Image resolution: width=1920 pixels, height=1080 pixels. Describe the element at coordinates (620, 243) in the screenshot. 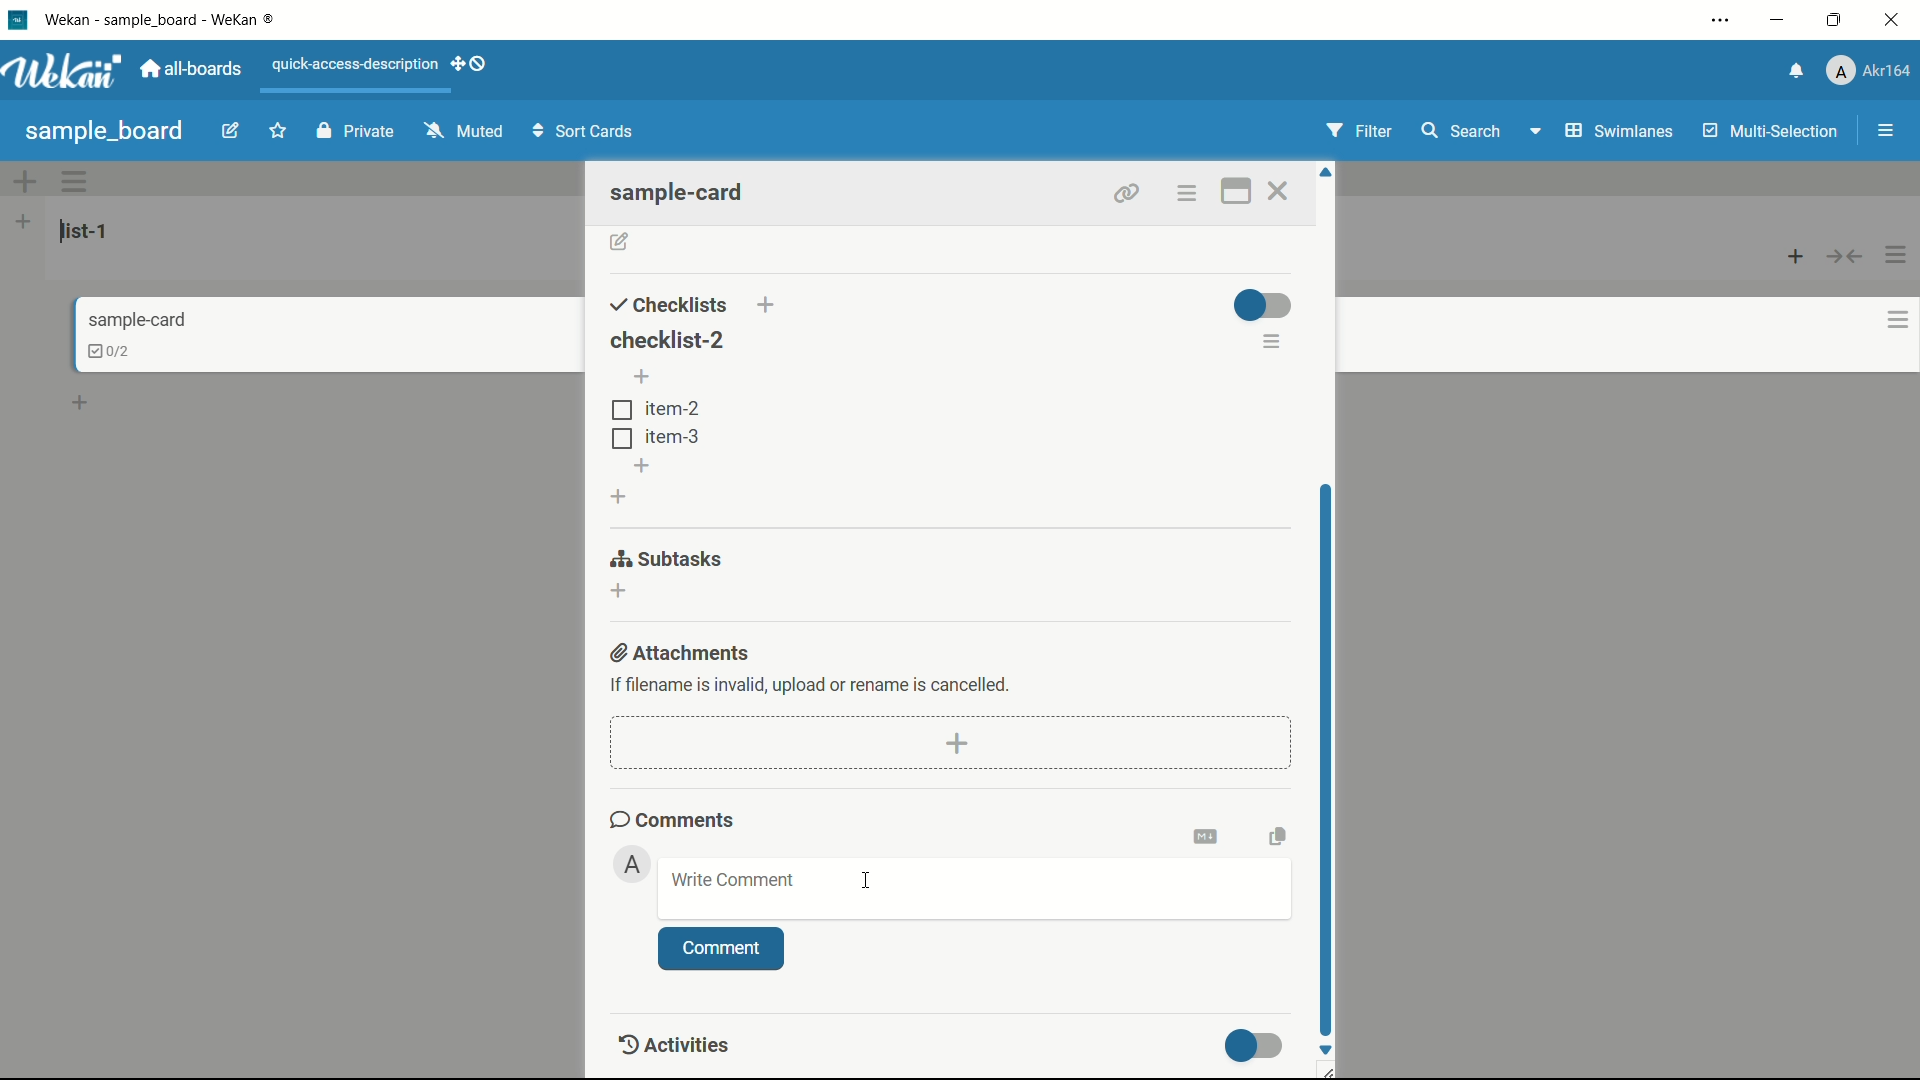

I see `add description` at that location.